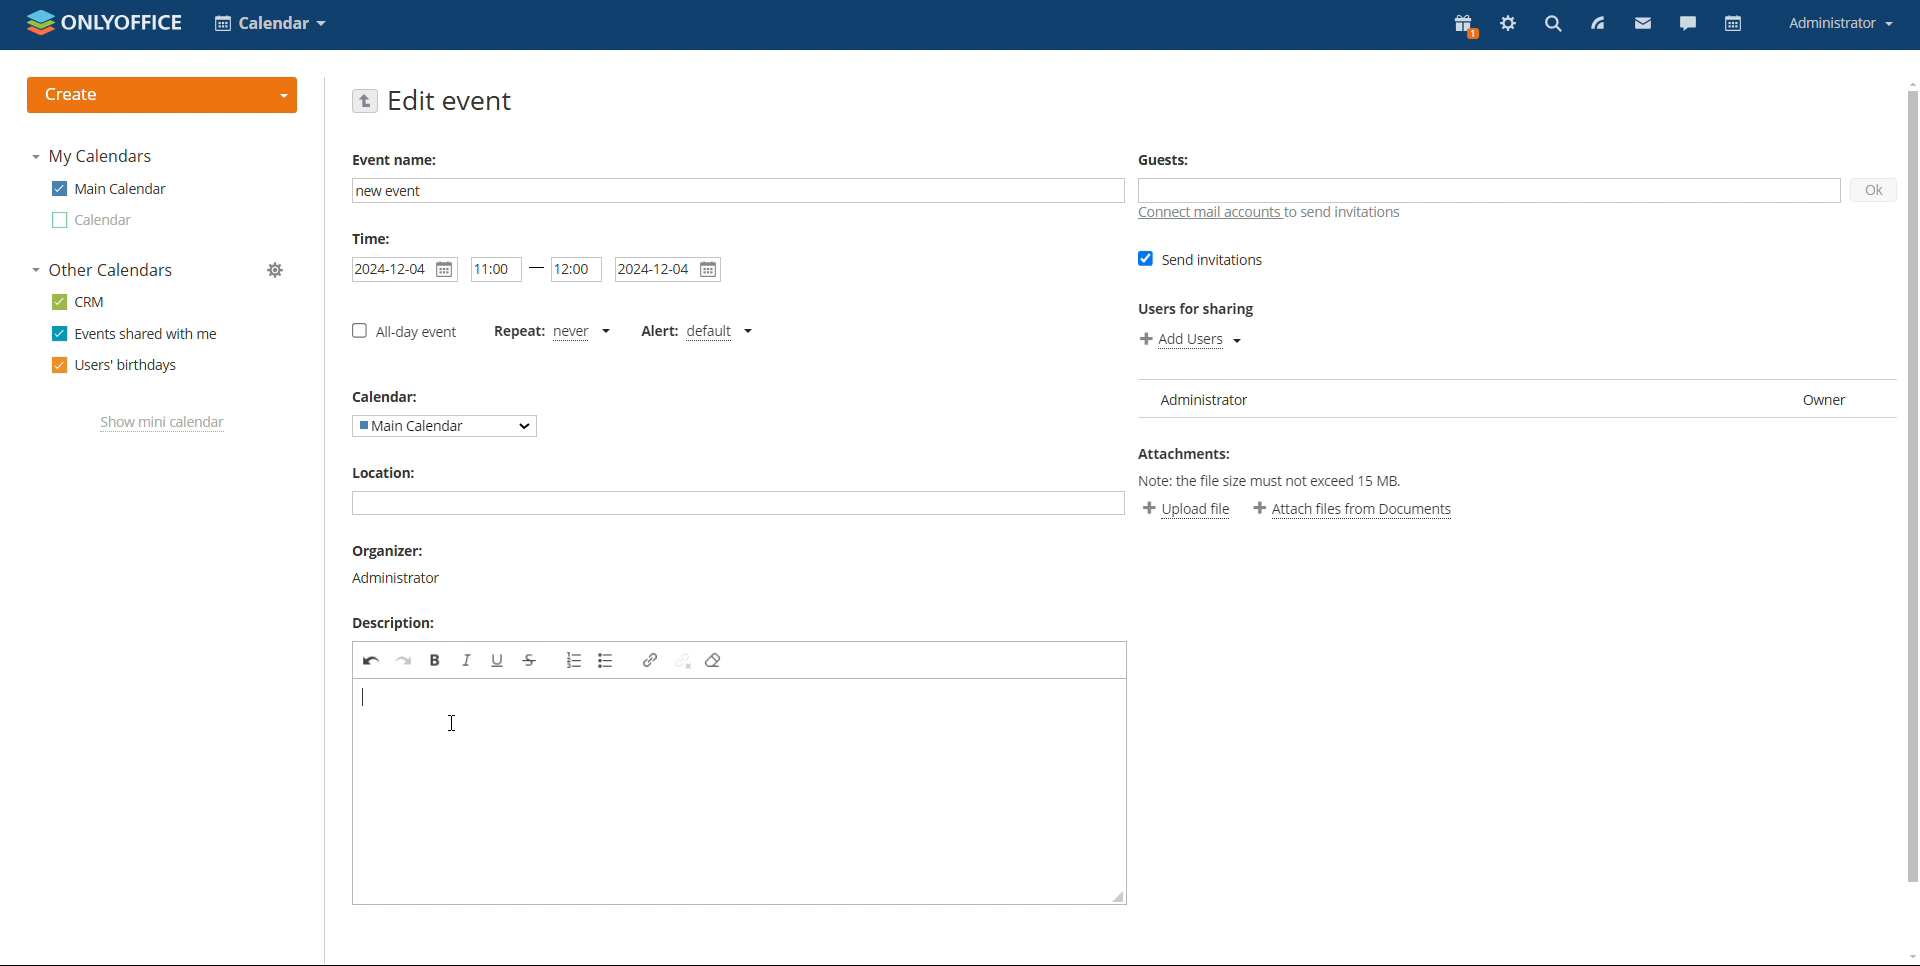 This screenshot has width=1920, height=966. What do you see at coordinates (376, 239) in the screenshot?
I see `Time:` at bounding box center [376, 239].